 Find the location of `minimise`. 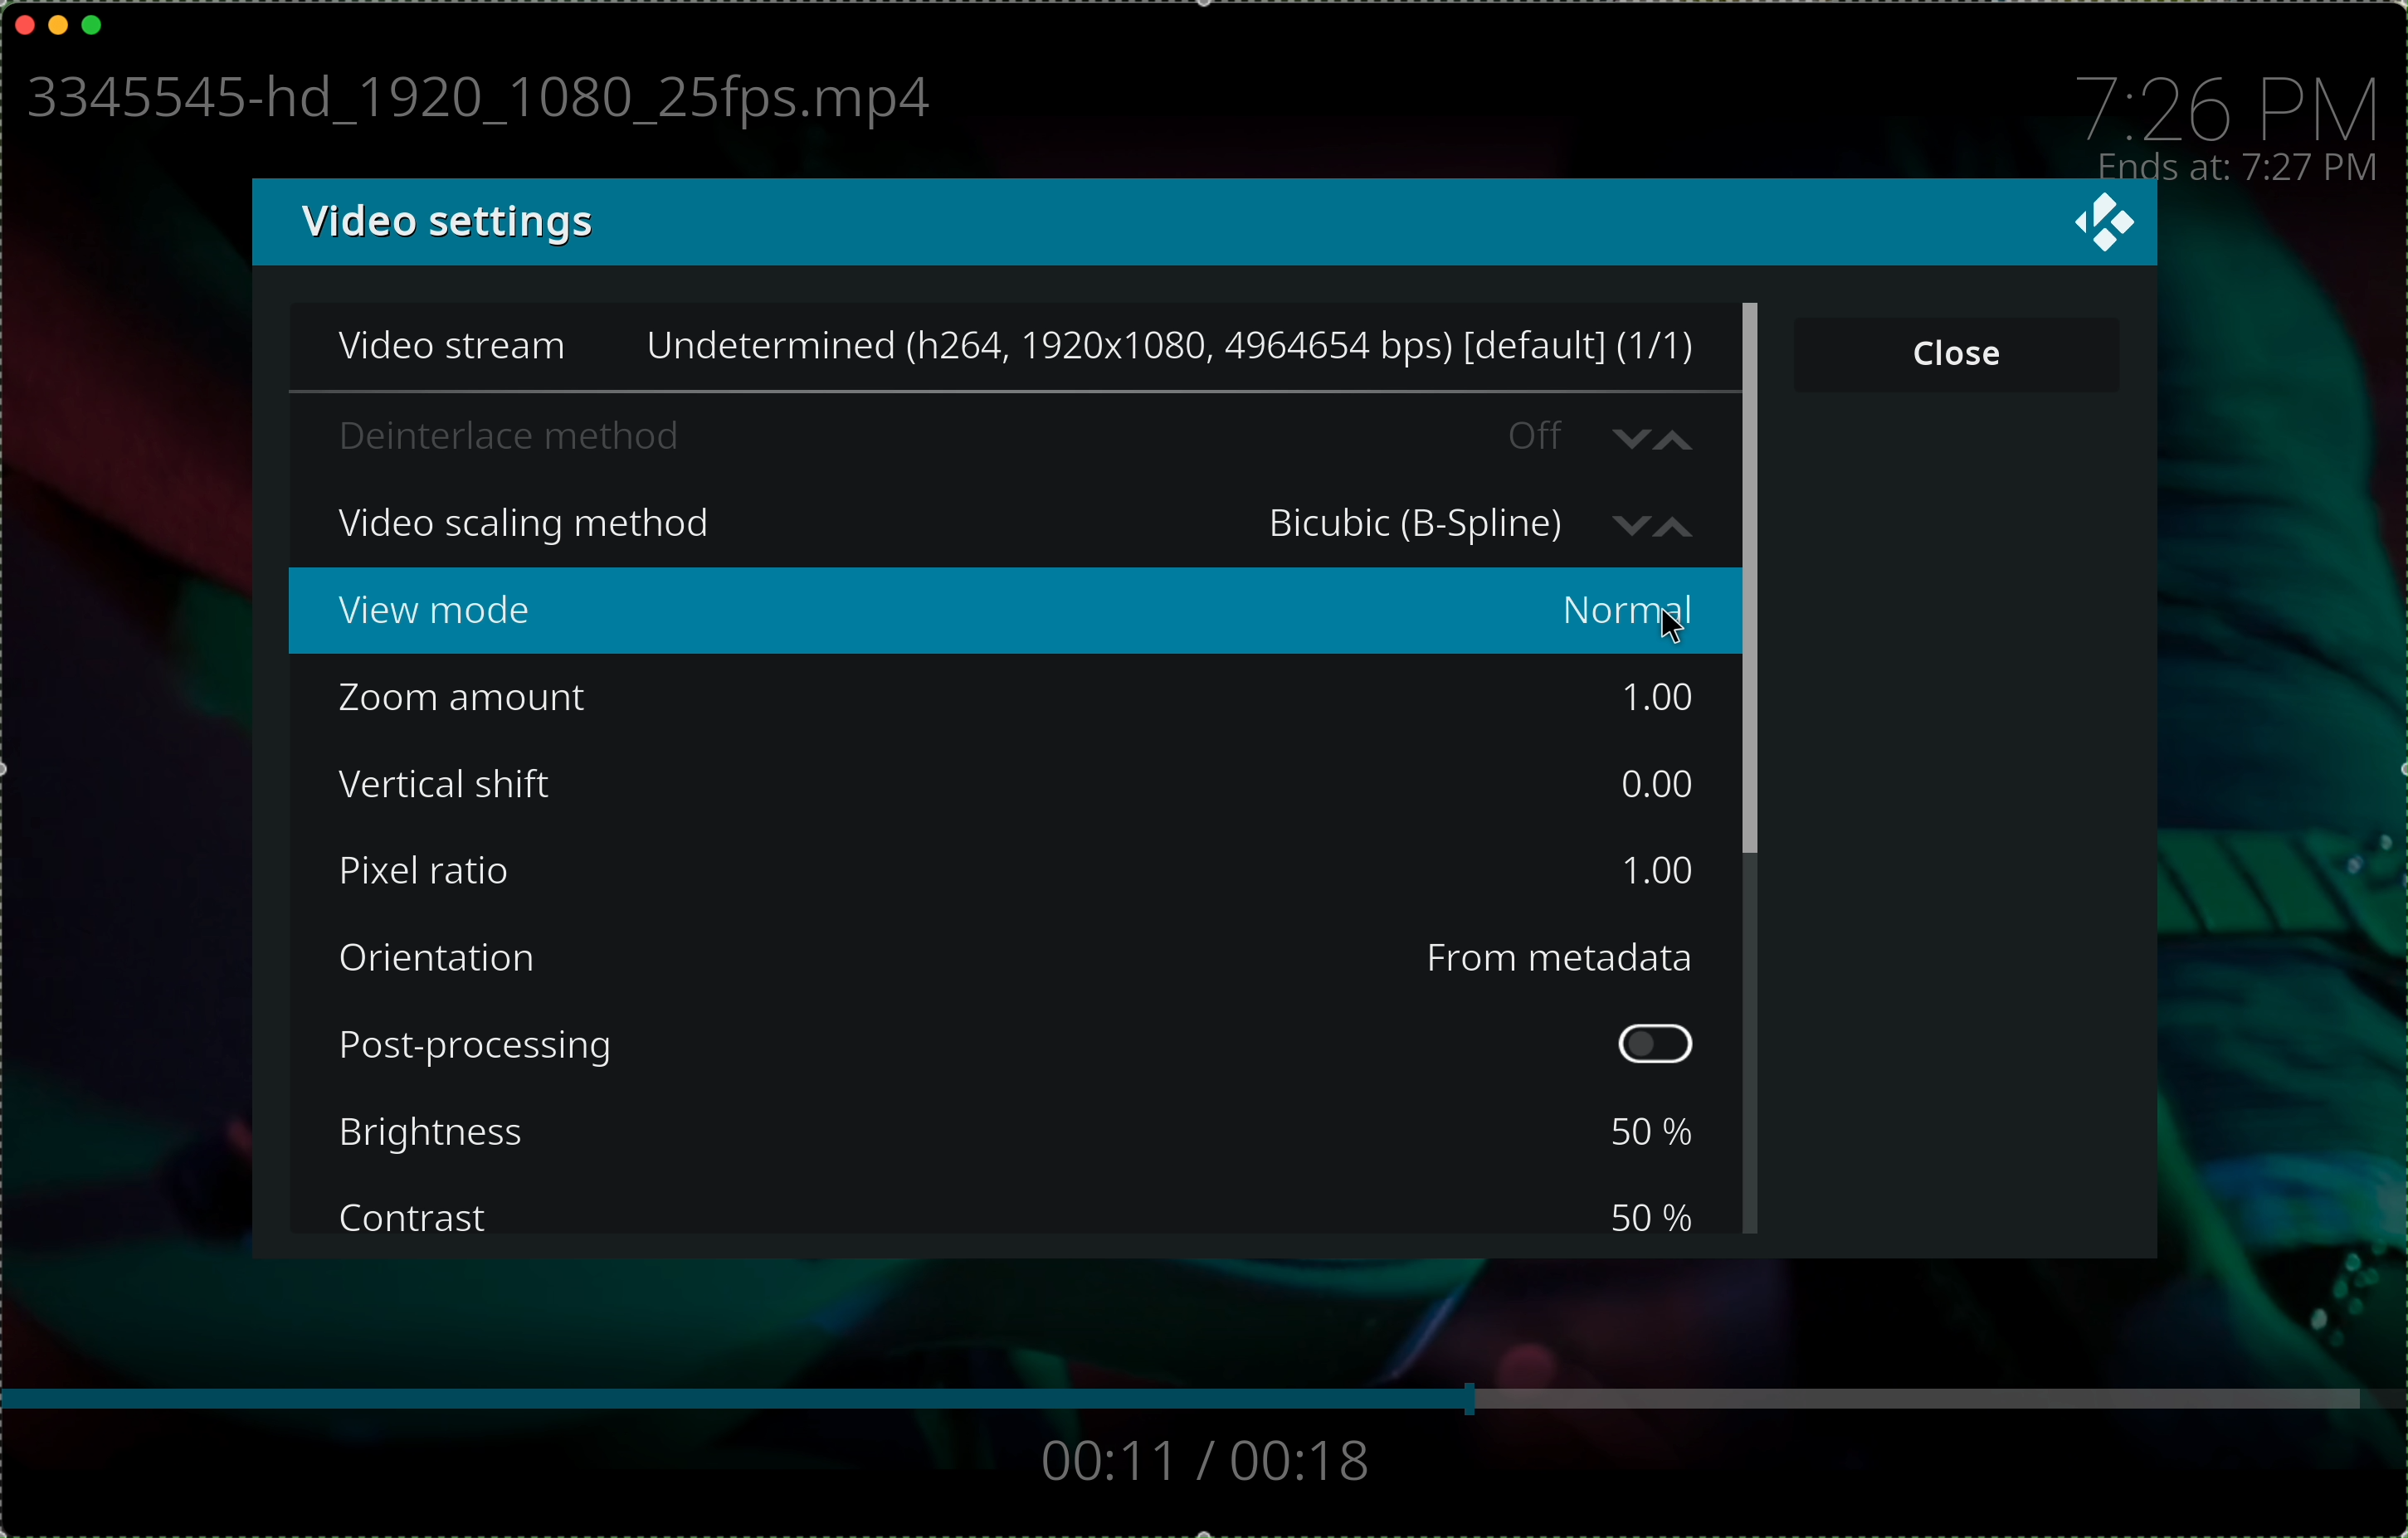

minimise is located at coordinates (58, 22).